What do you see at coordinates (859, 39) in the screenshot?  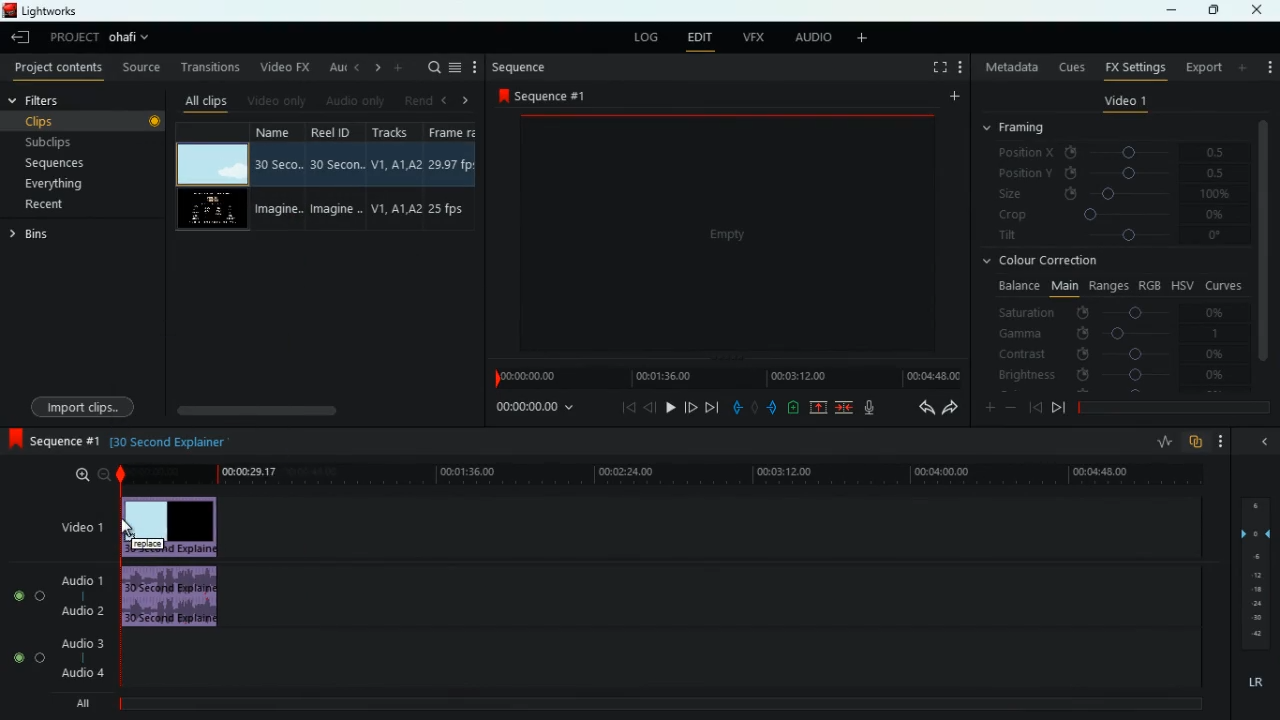 I see `add` at bounding box center [859, 39].